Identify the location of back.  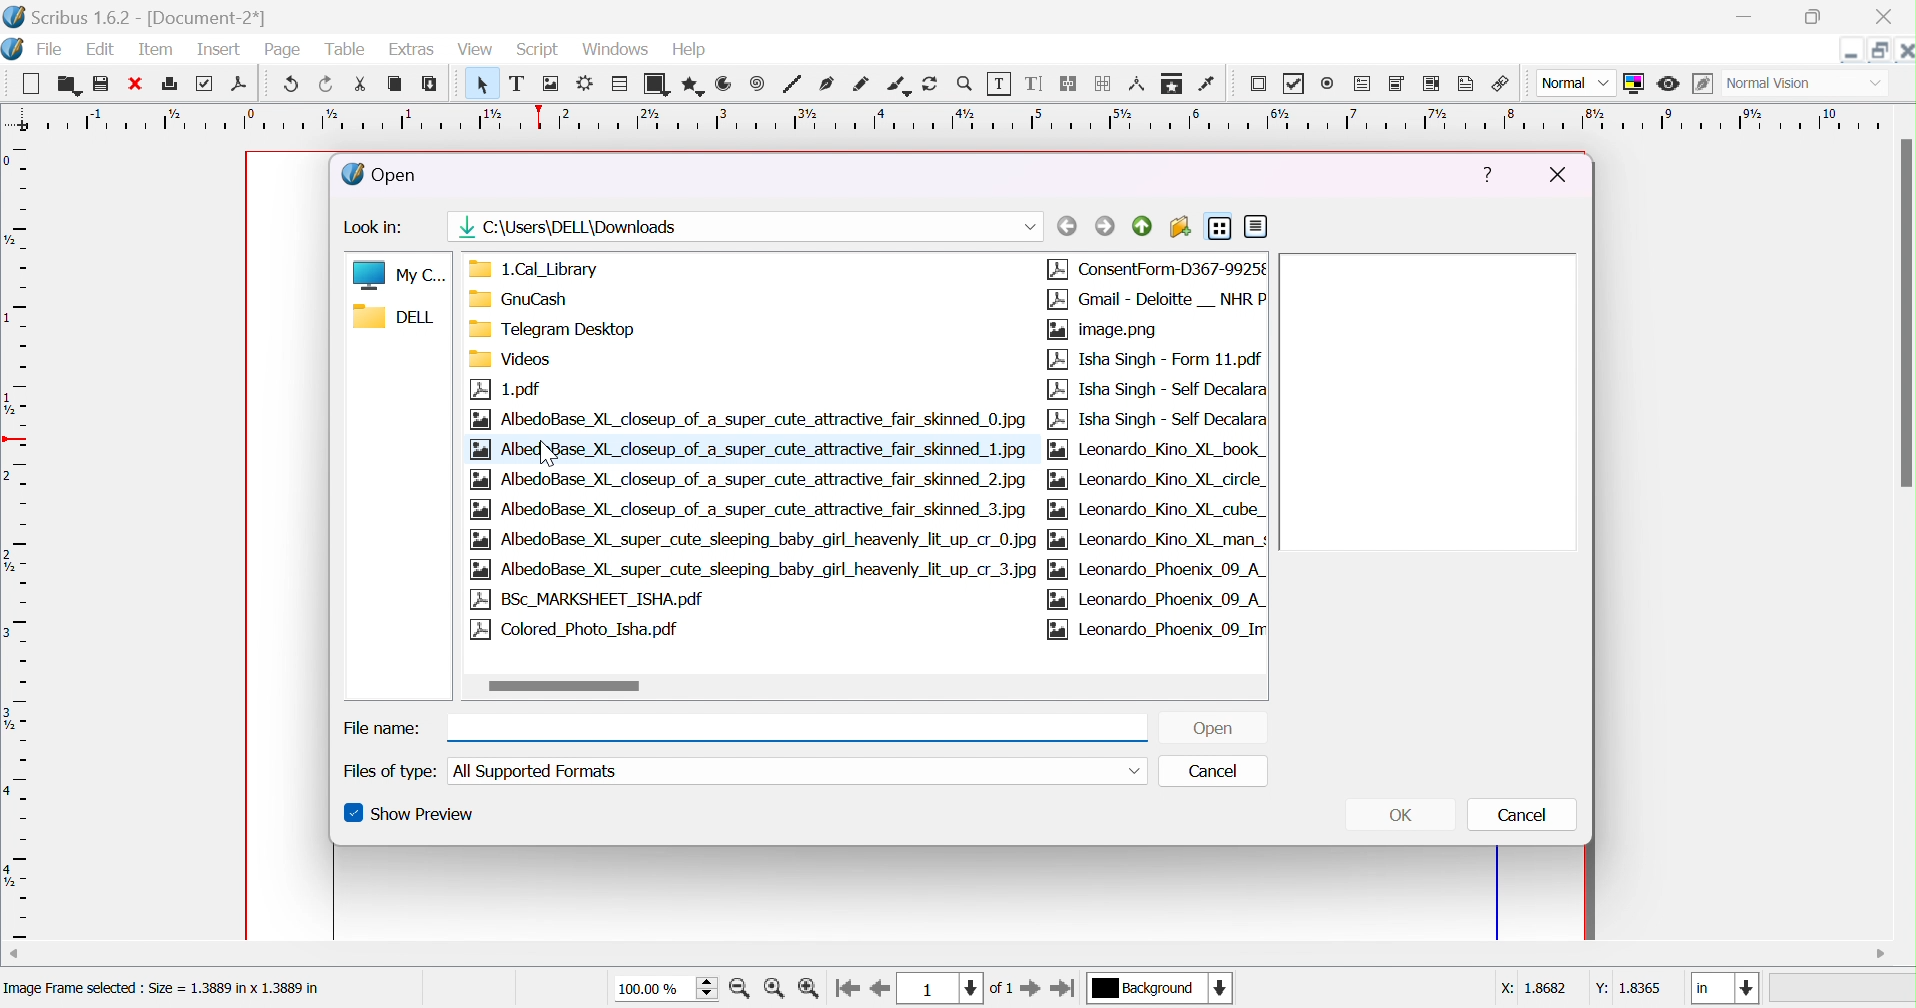
(1067, 225).